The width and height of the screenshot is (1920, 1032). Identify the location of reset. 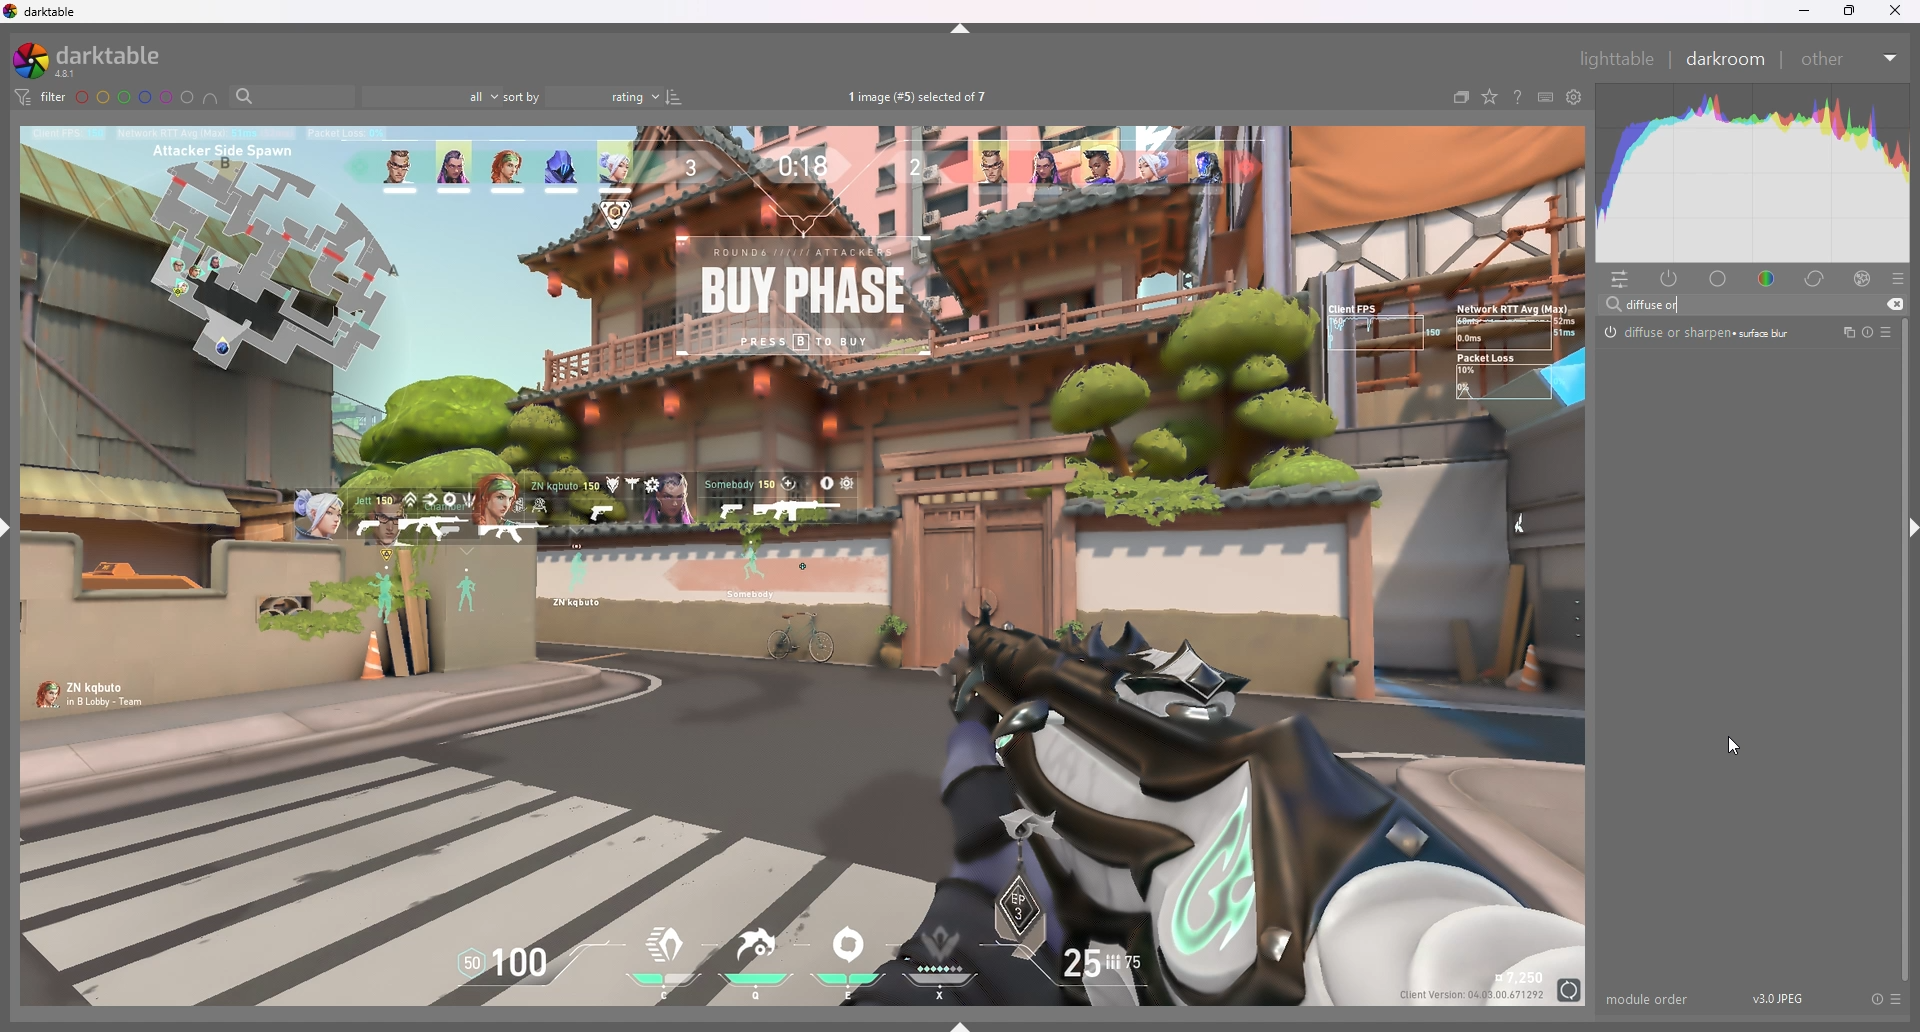
(1876, 998).